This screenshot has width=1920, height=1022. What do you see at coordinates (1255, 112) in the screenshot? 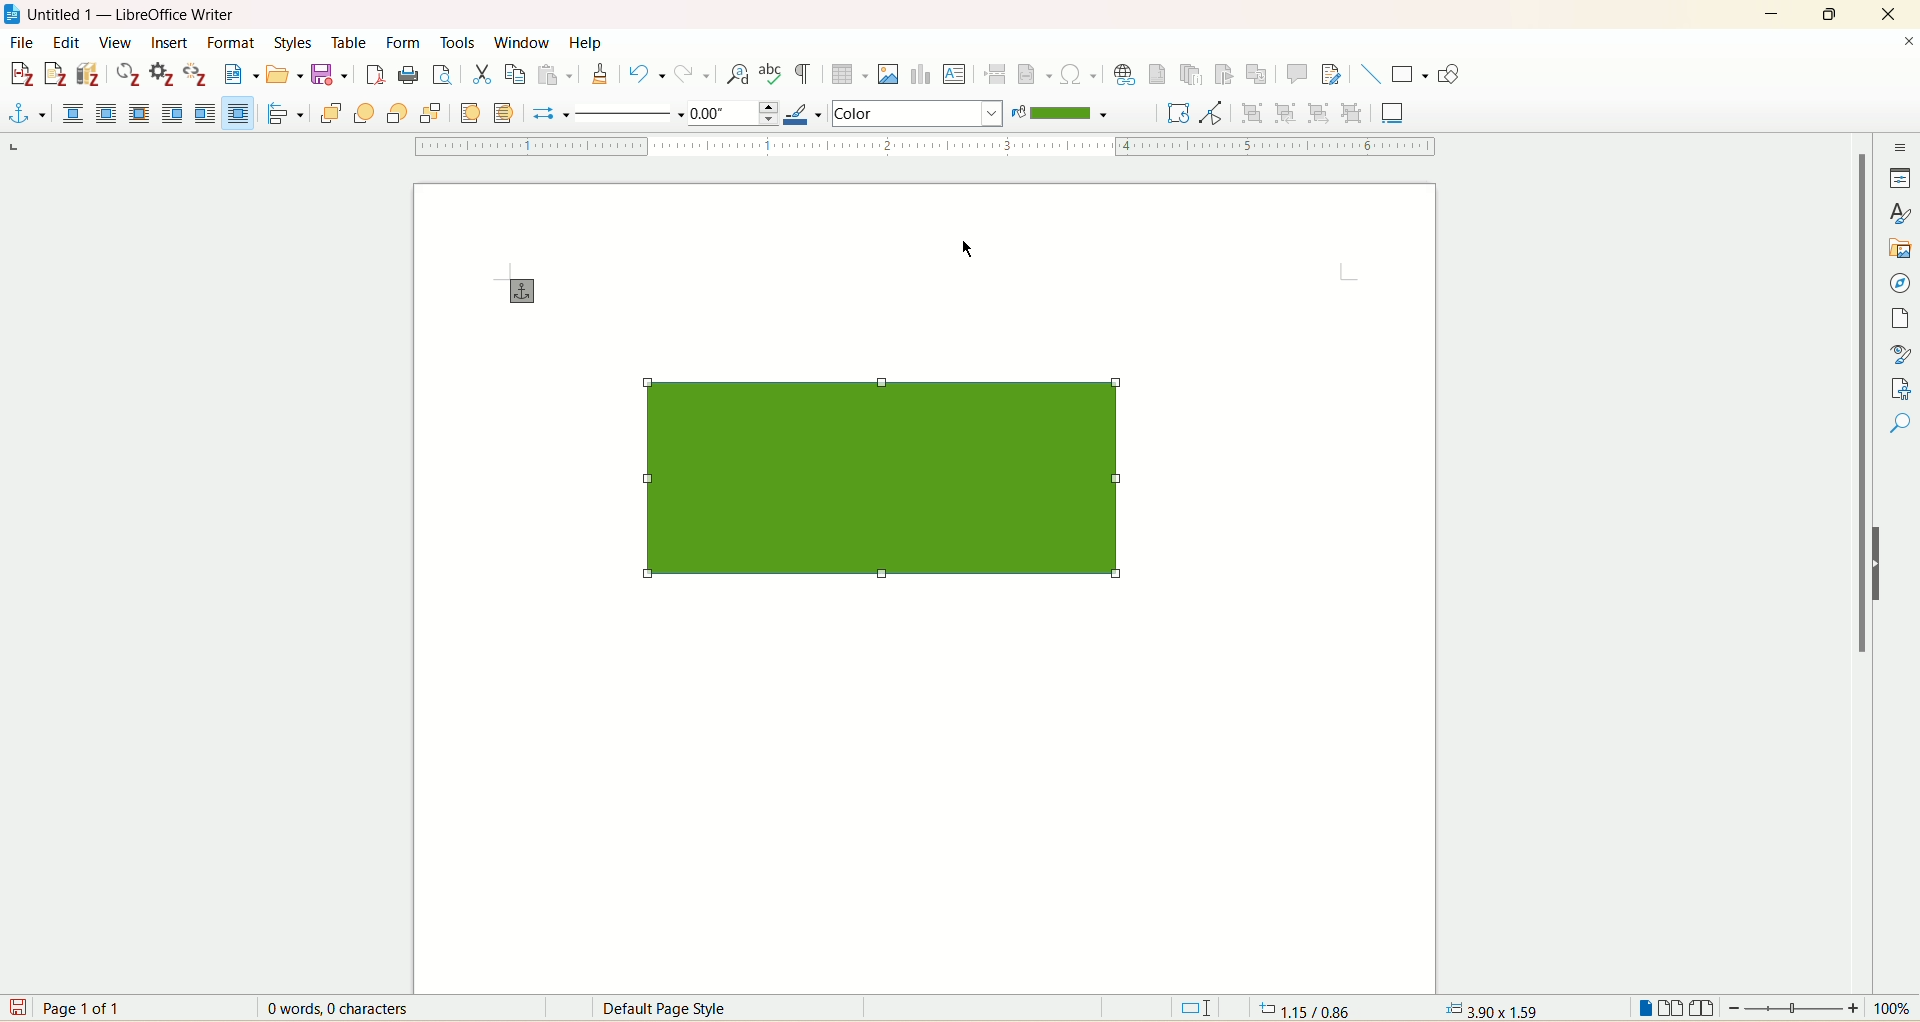
I see `group` at bounding box center [1255, 112].